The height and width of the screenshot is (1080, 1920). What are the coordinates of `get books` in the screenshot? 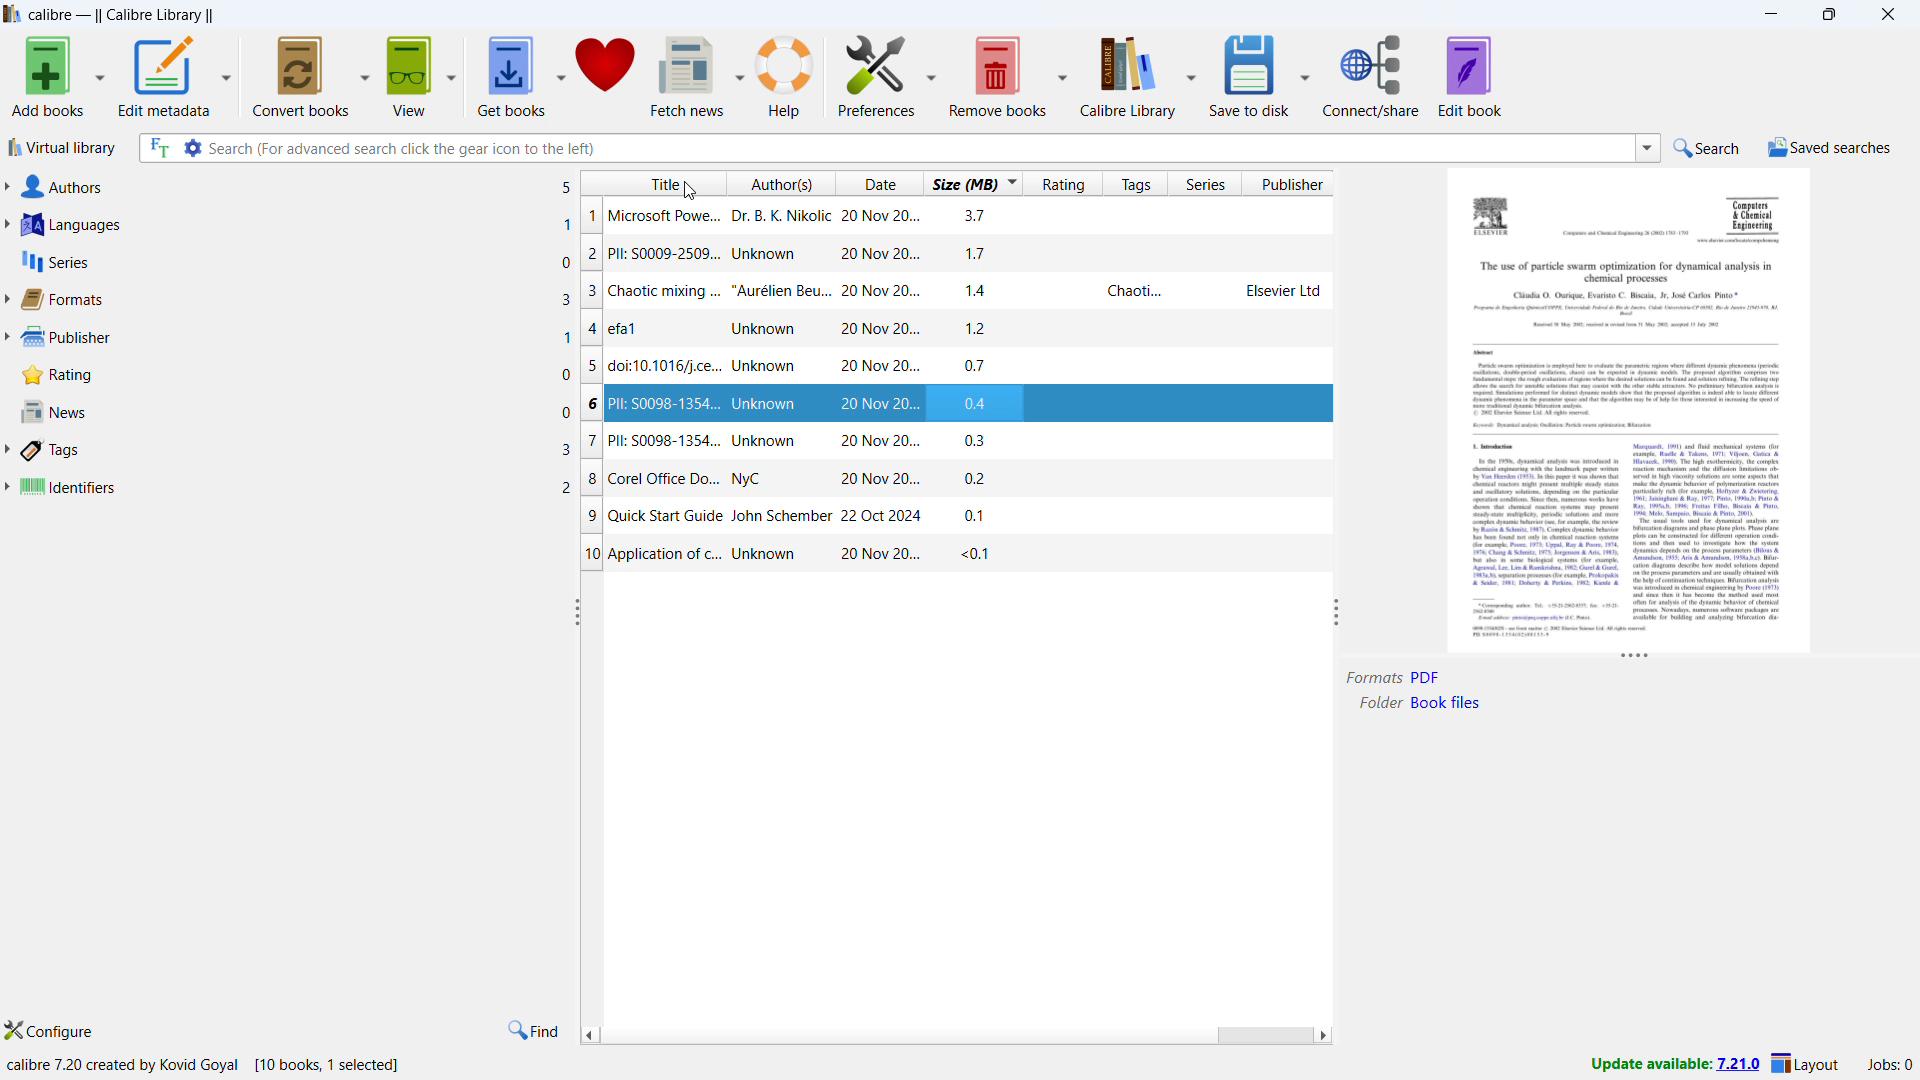 It's located at (411, 76).